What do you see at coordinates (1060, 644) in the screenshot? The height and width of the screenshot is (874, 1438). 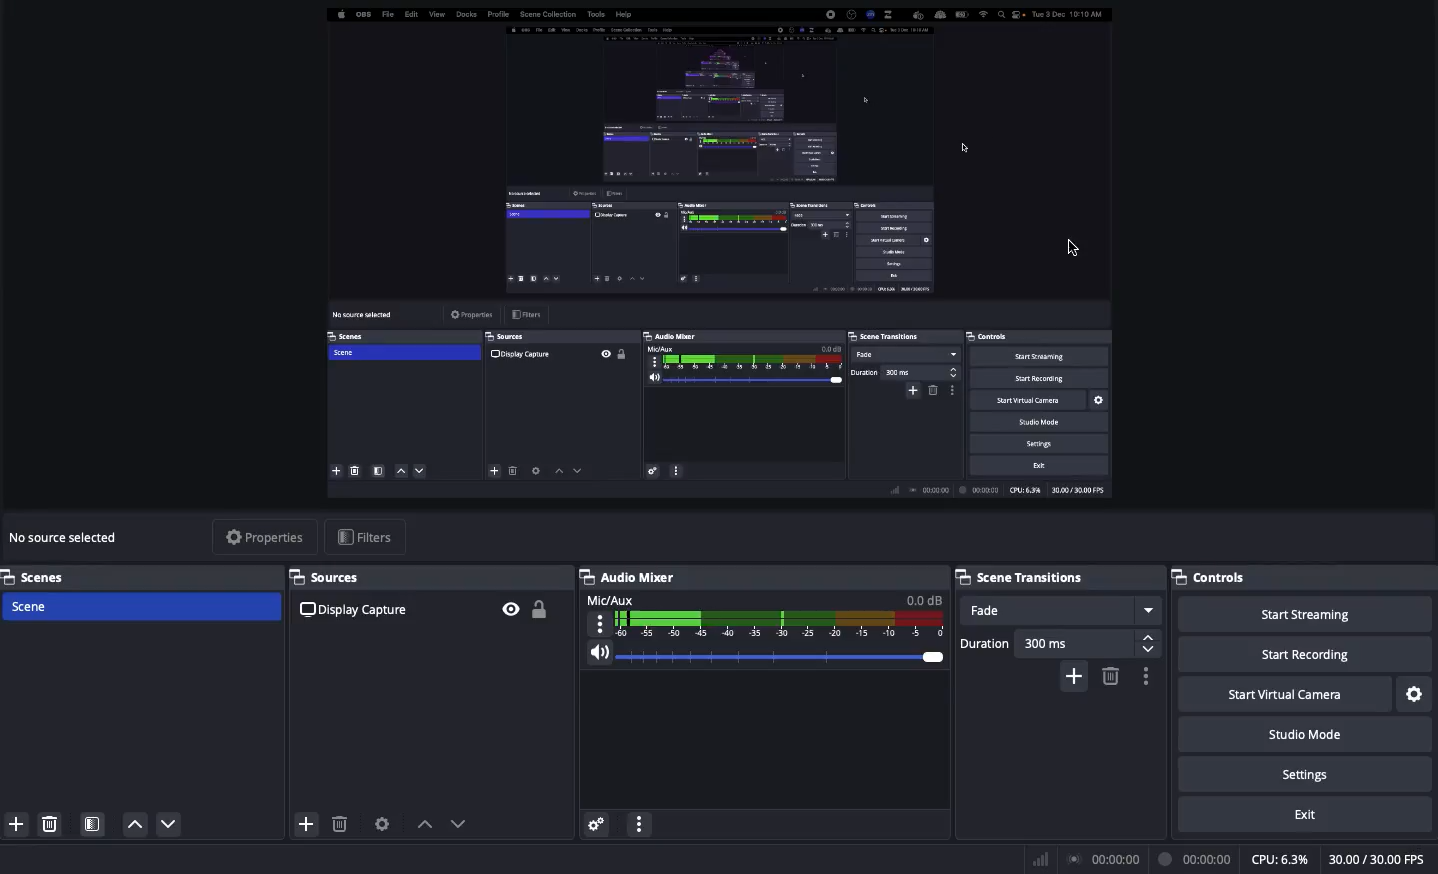 I see `Duration` at bounding box center [1060, 644].